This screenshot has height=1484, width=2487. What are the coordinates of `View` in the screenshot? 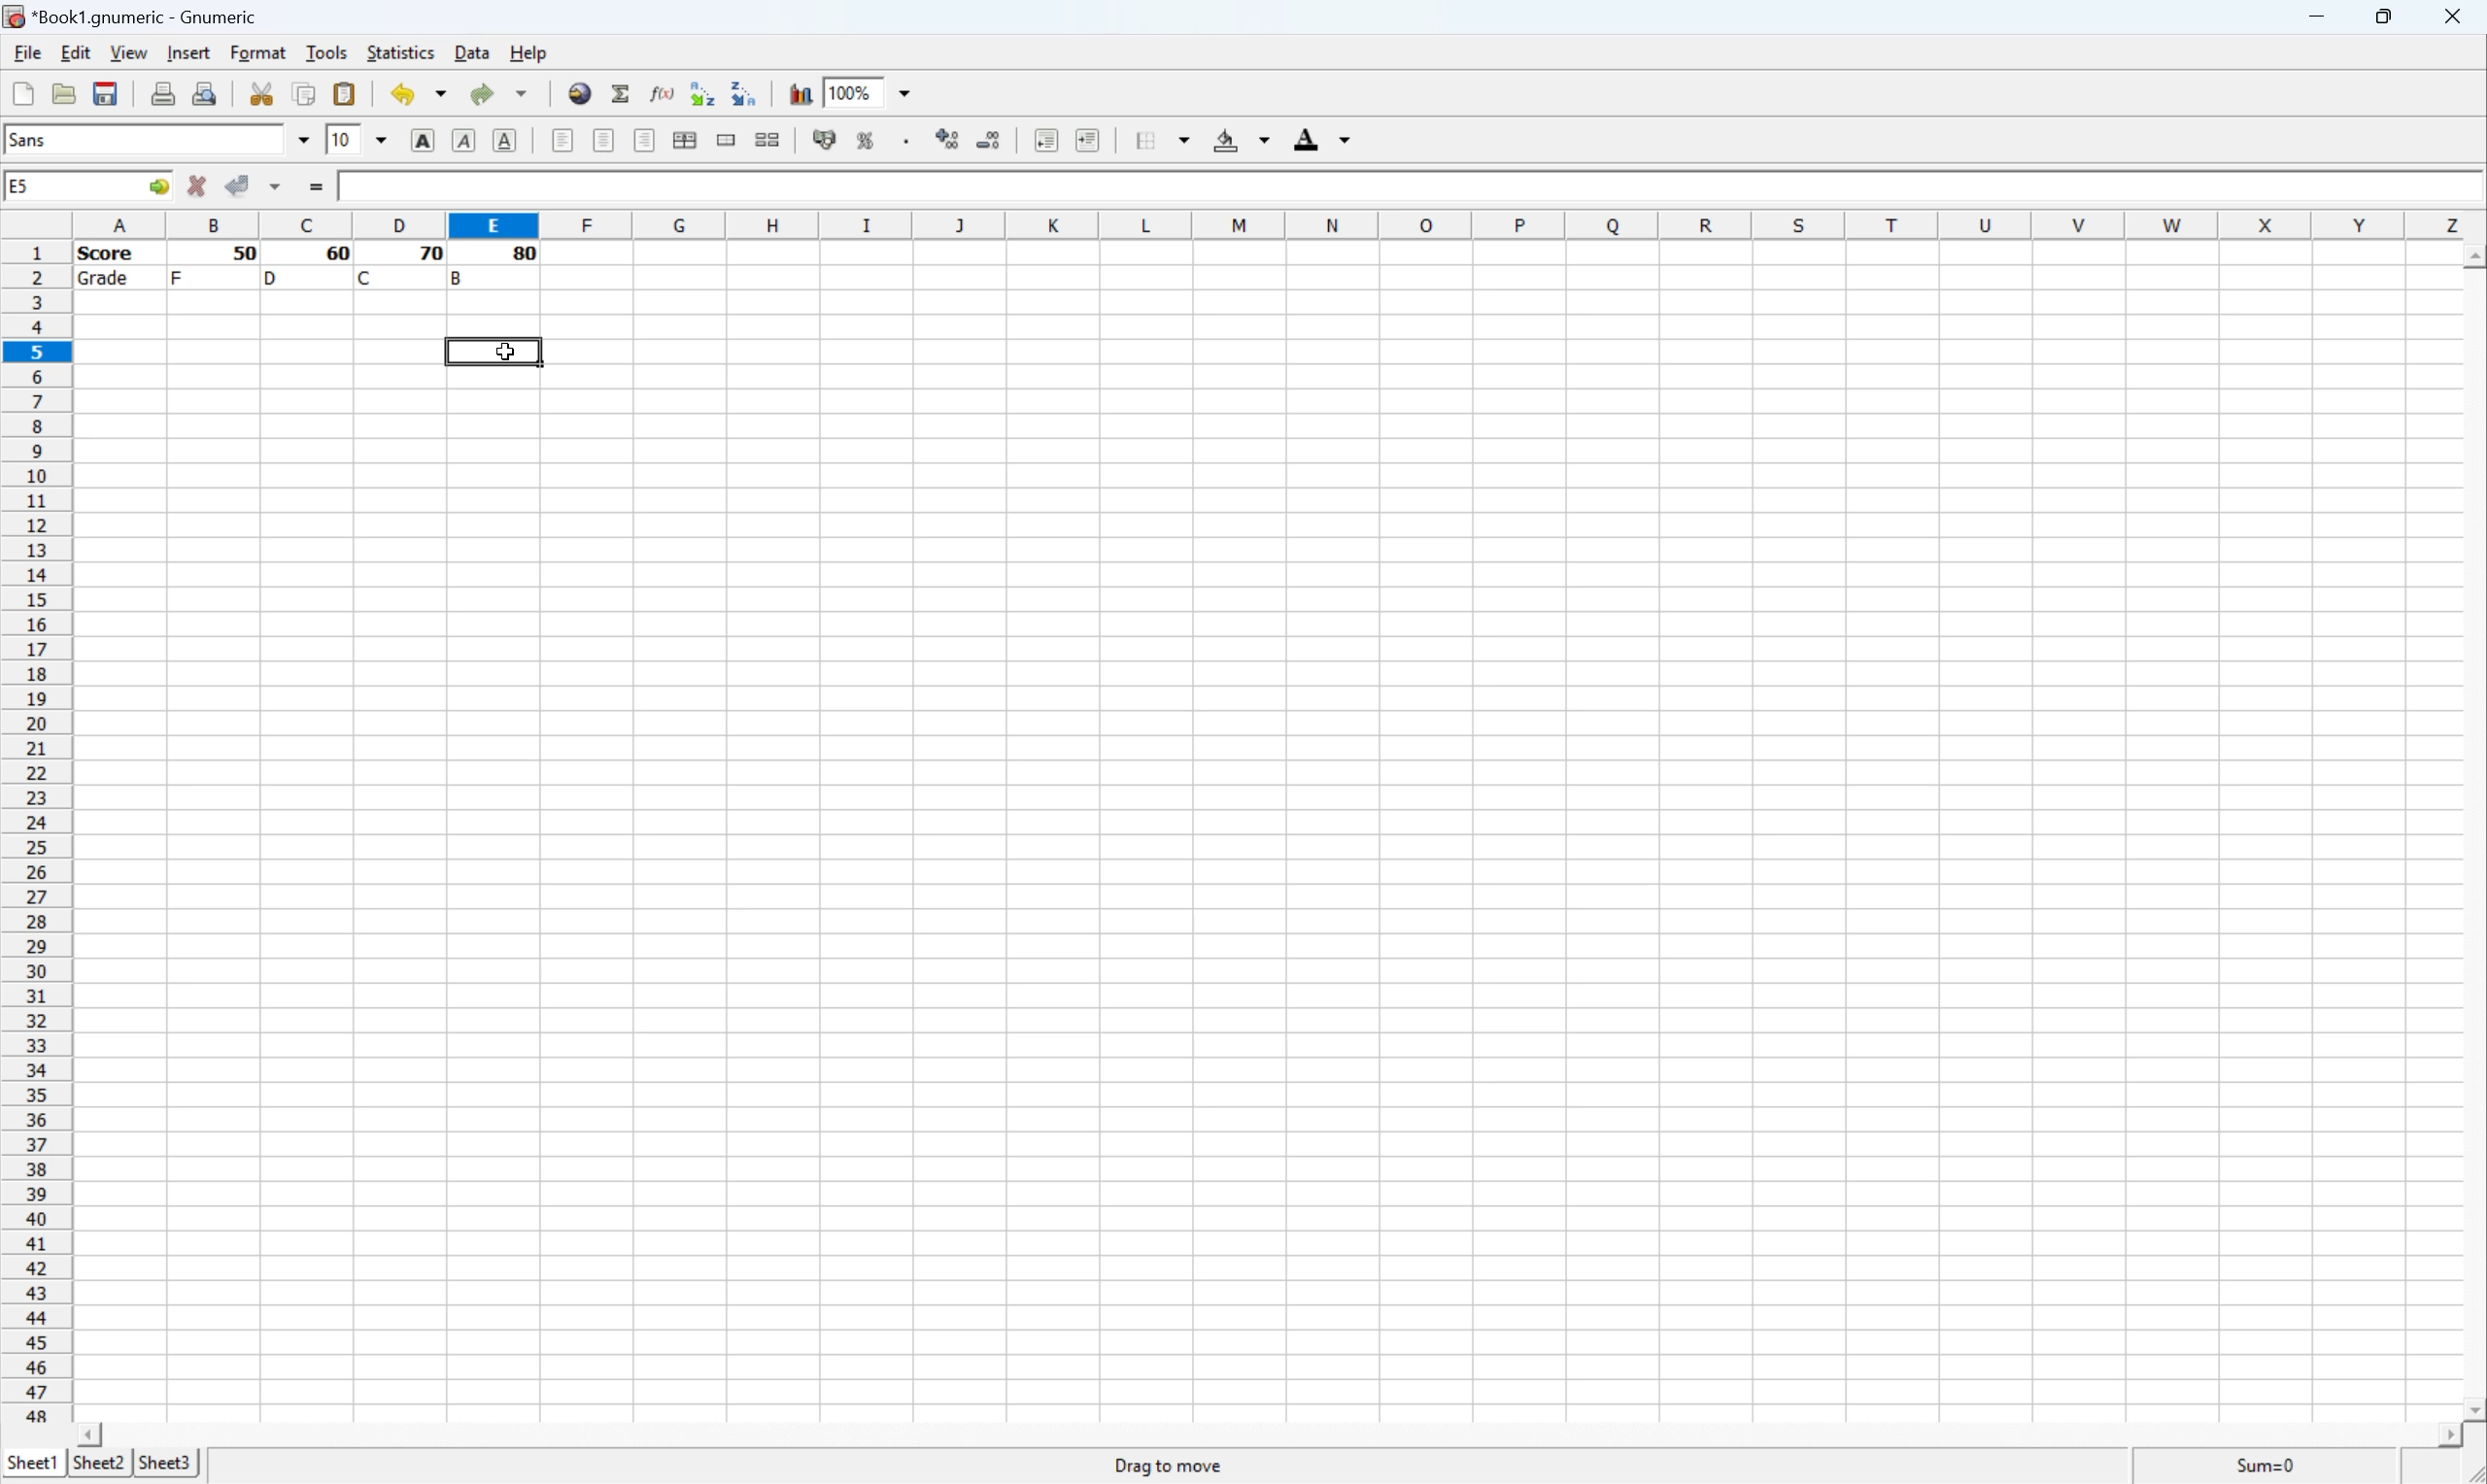 It's located at (128, 51).